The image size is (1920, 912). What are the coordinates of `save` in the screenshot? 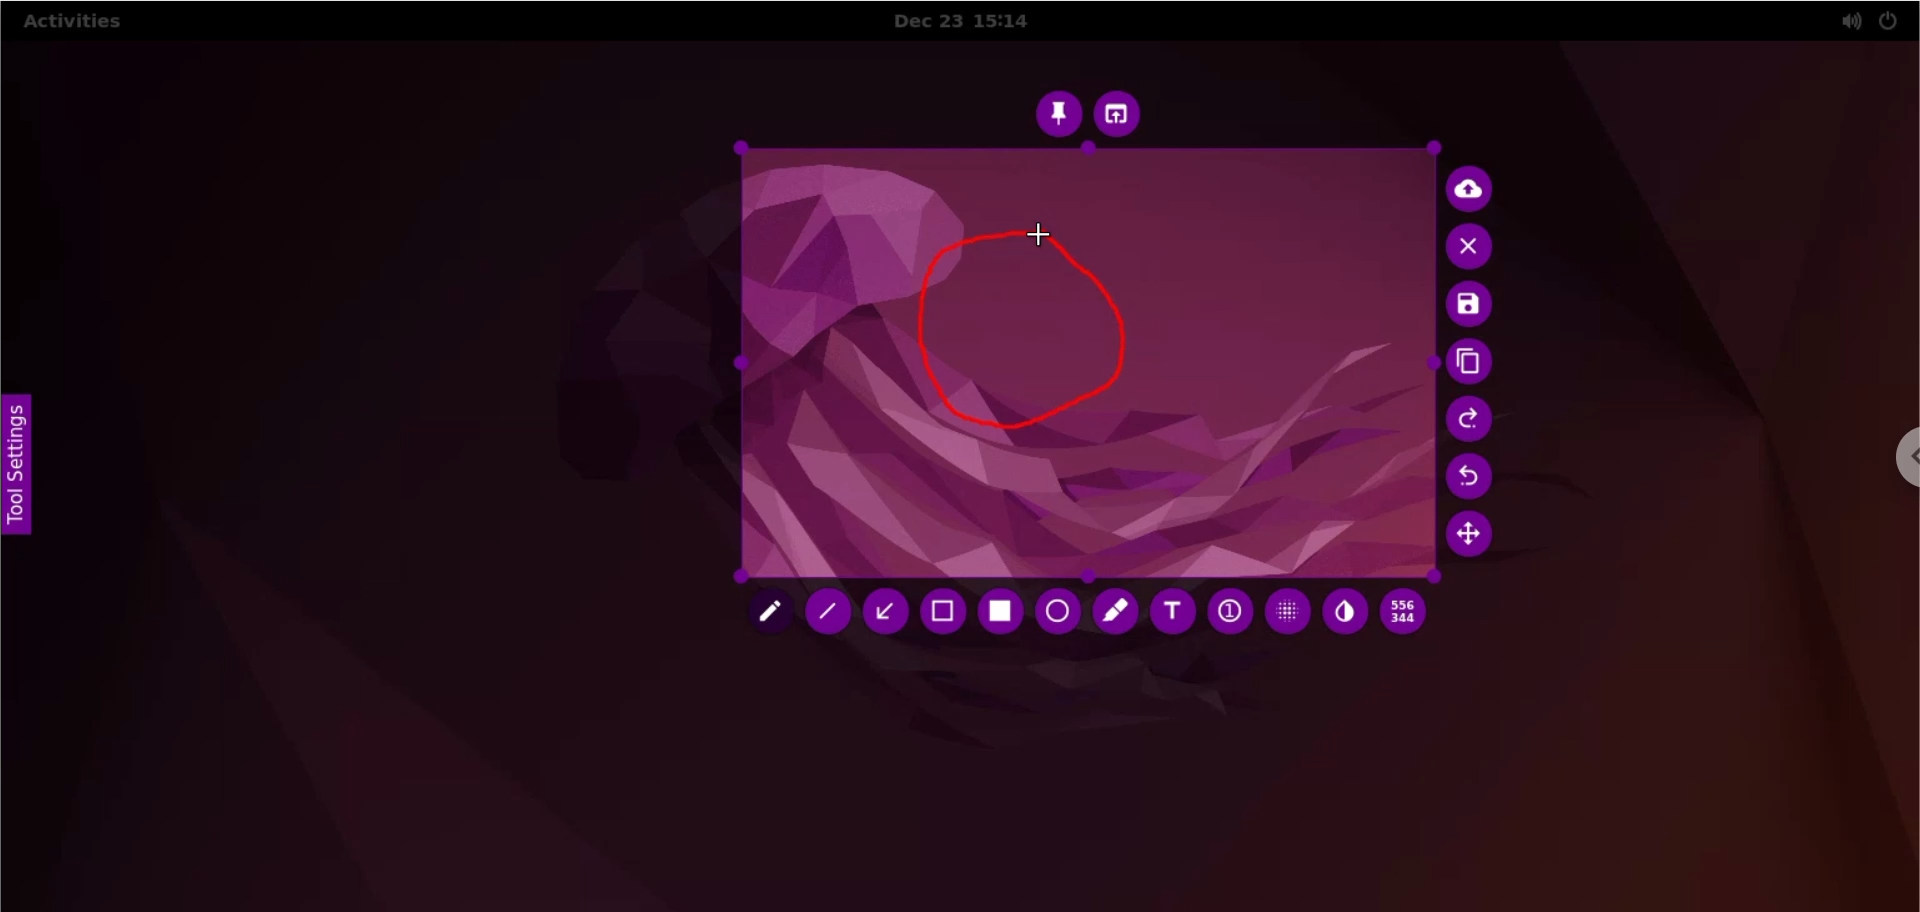 It's located at (1475, 306).